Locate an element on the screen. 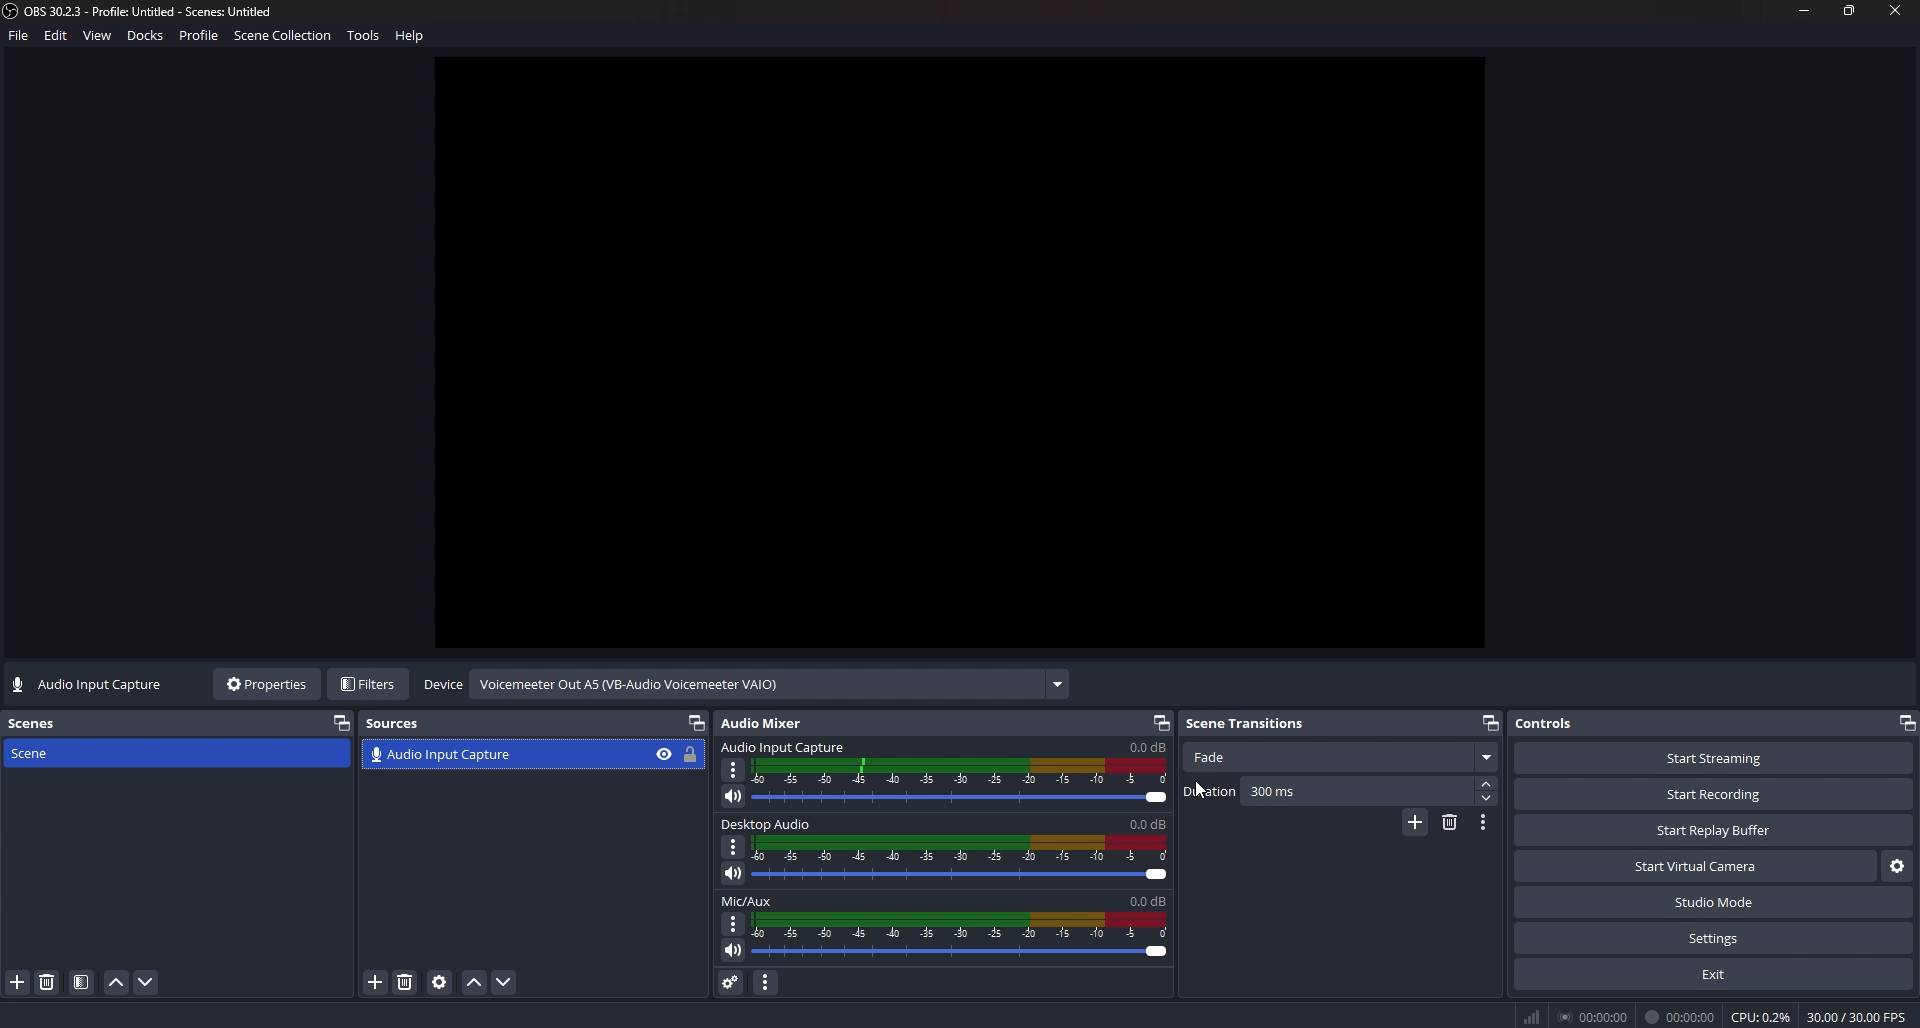 The width and height of the screenshot is (1920, 1028). pop out is located at coordinates (1159, 722).